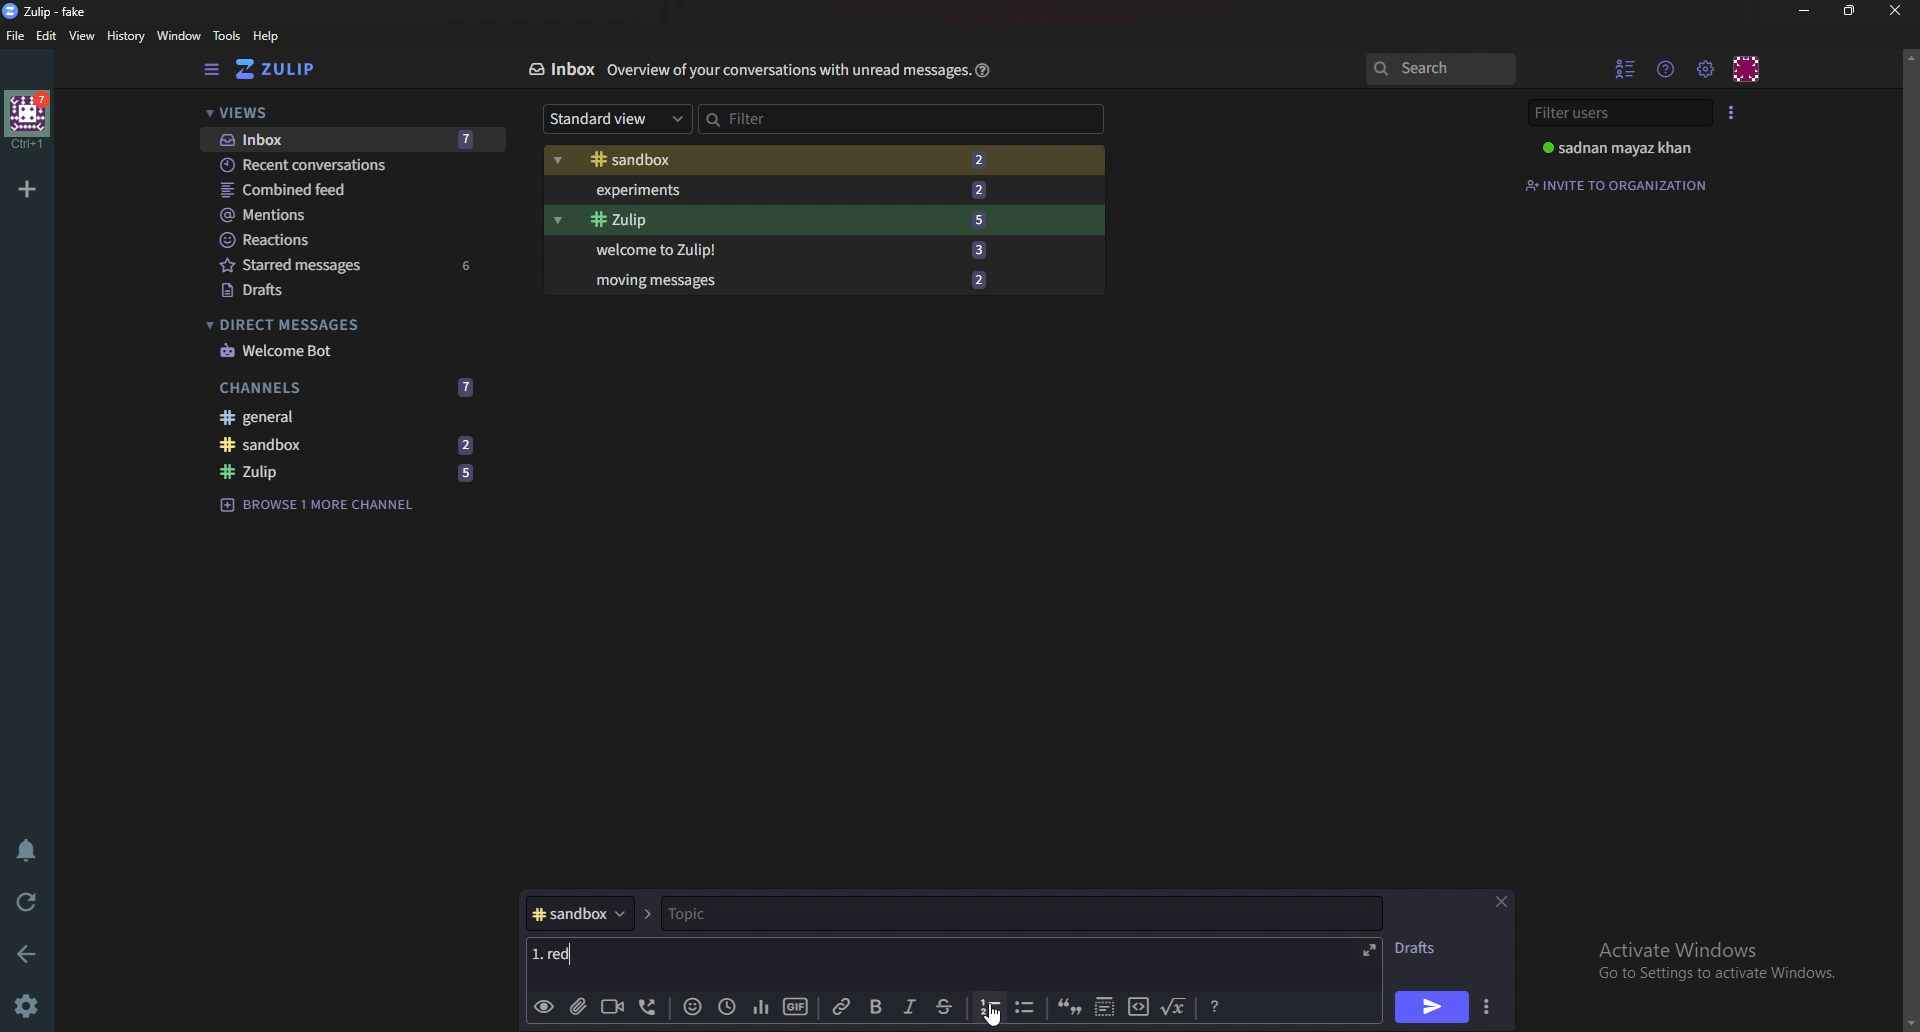 This screenshot has height=1032, width=1920. I want to click on Drafts, so click(345, 290).